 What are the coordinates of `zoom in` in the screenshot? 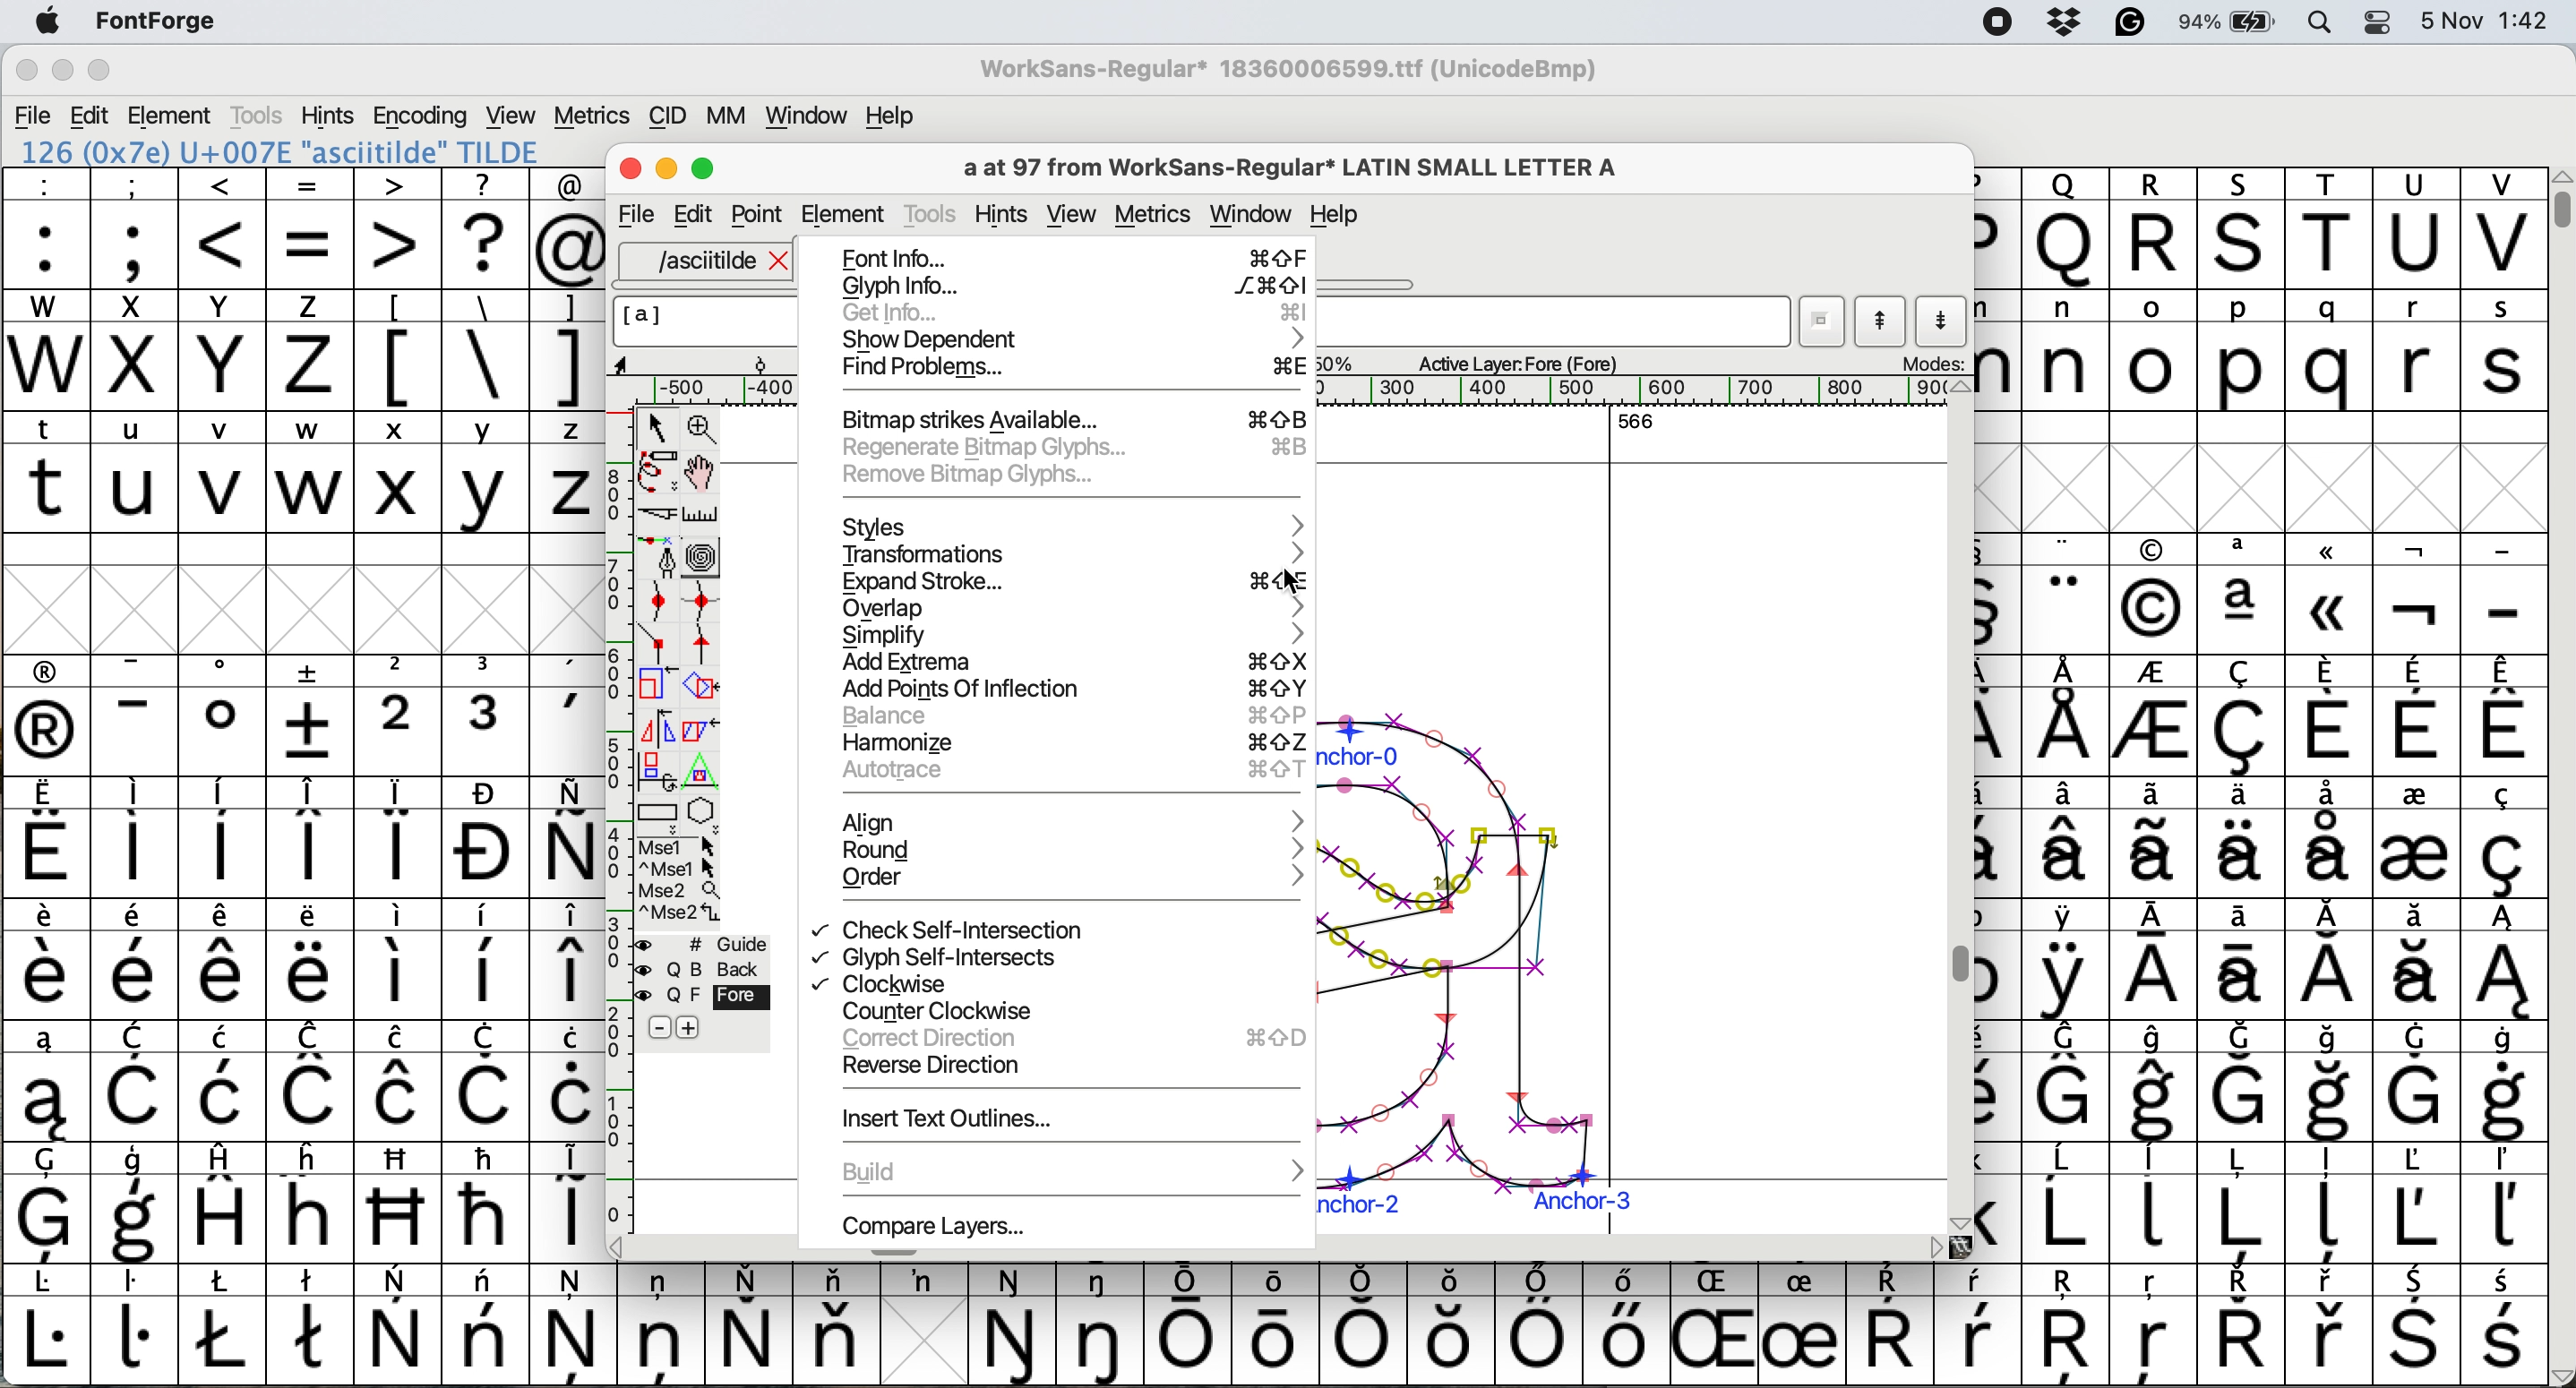 It's located at (706, 431).